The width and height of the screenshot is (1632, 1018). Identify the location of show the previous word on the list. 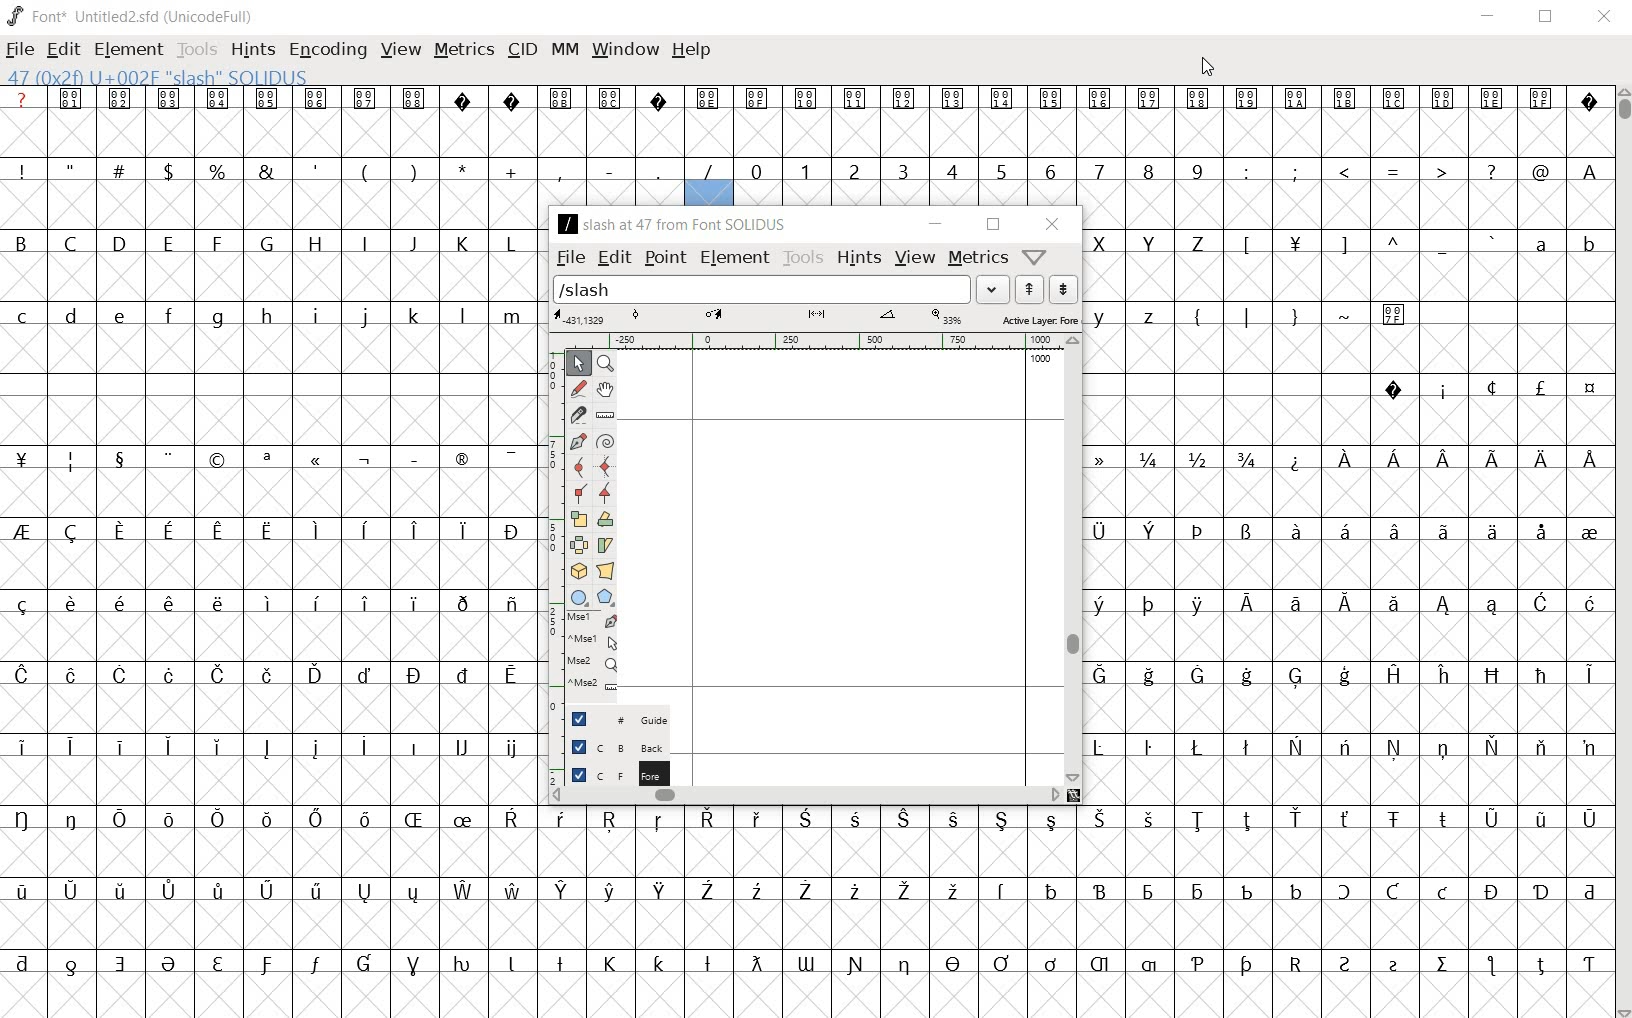
(1065, 288).